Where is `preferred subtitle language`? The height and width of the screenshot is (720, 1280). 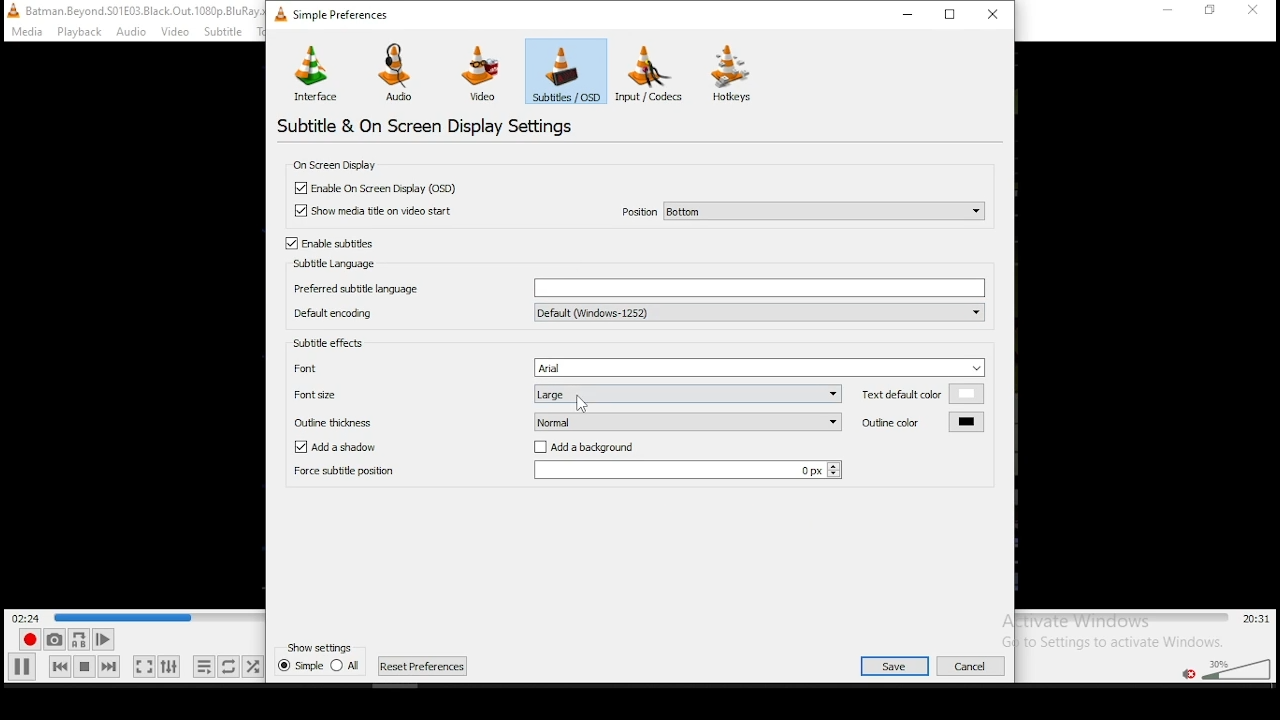 preferred subtitle language is located at coordinates (637, 288).